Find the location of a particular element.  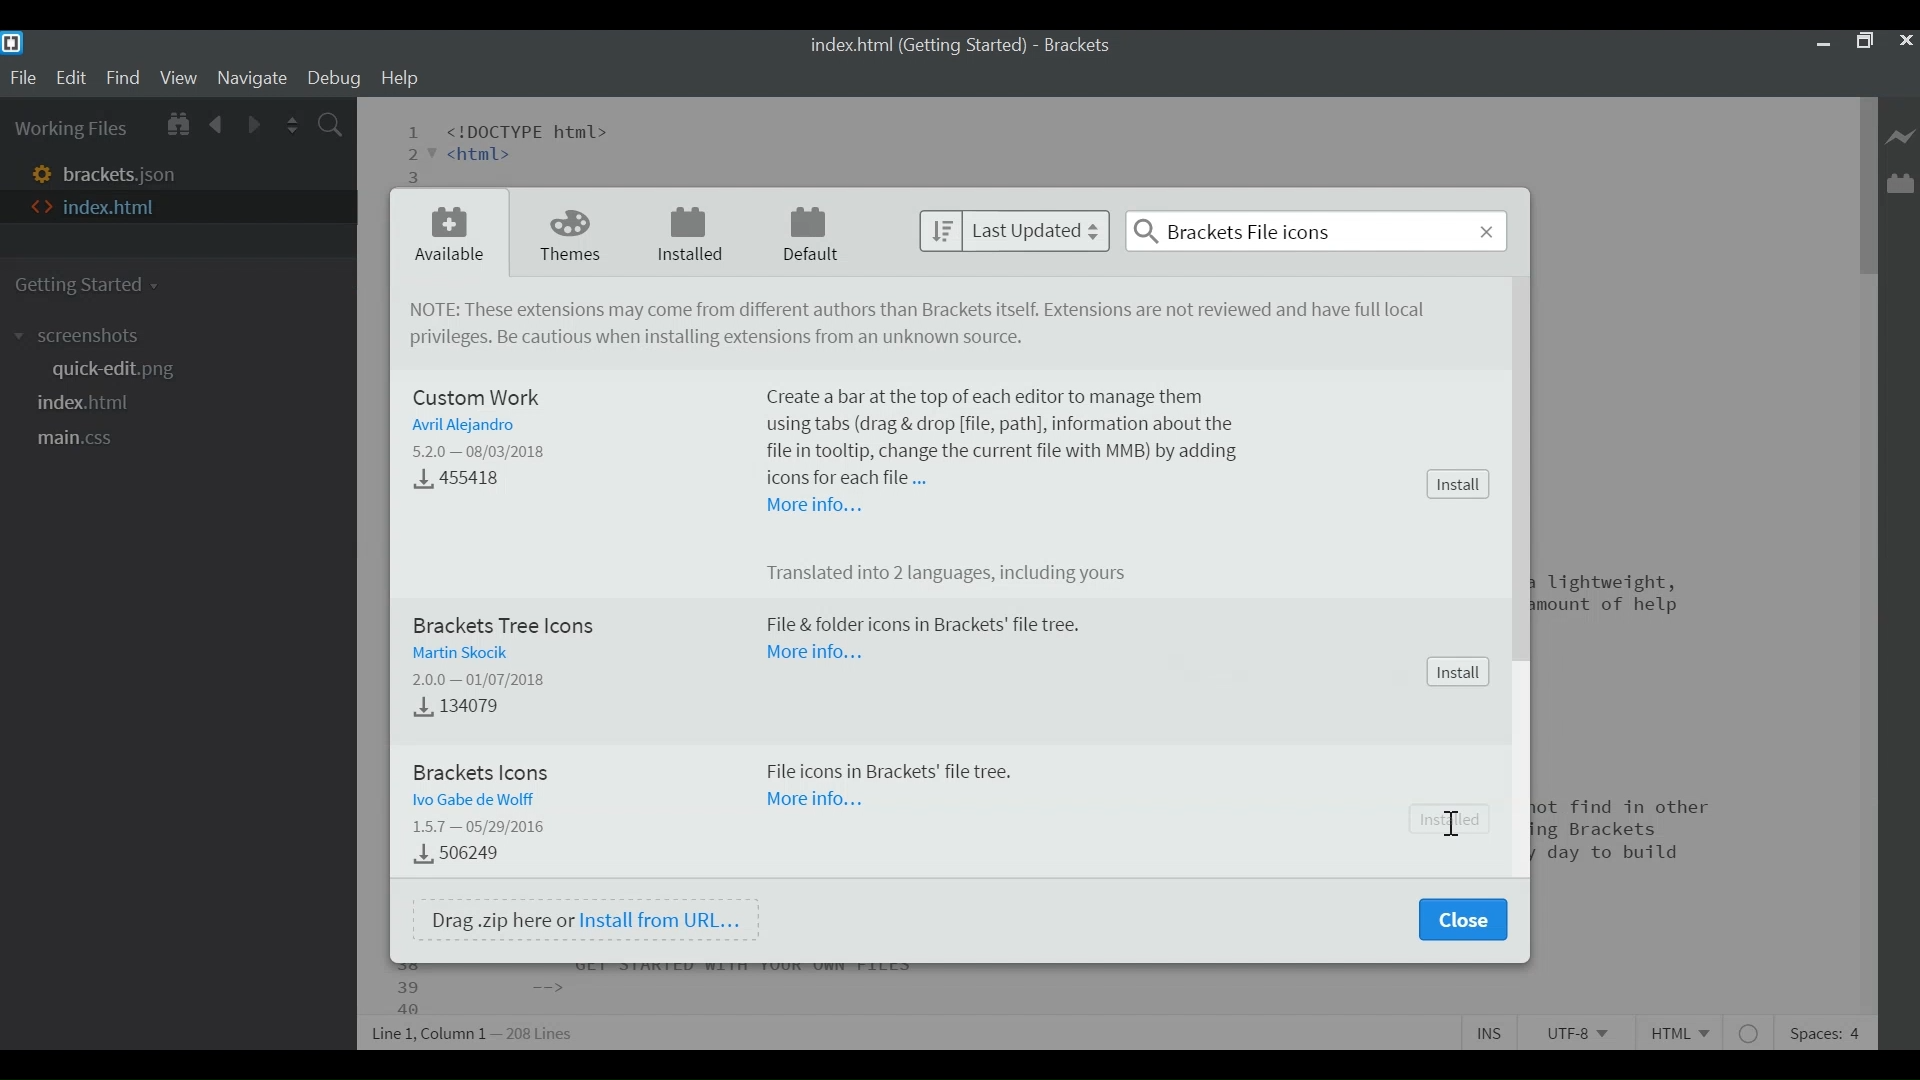

json File icon is located at coordinates (38, 171).